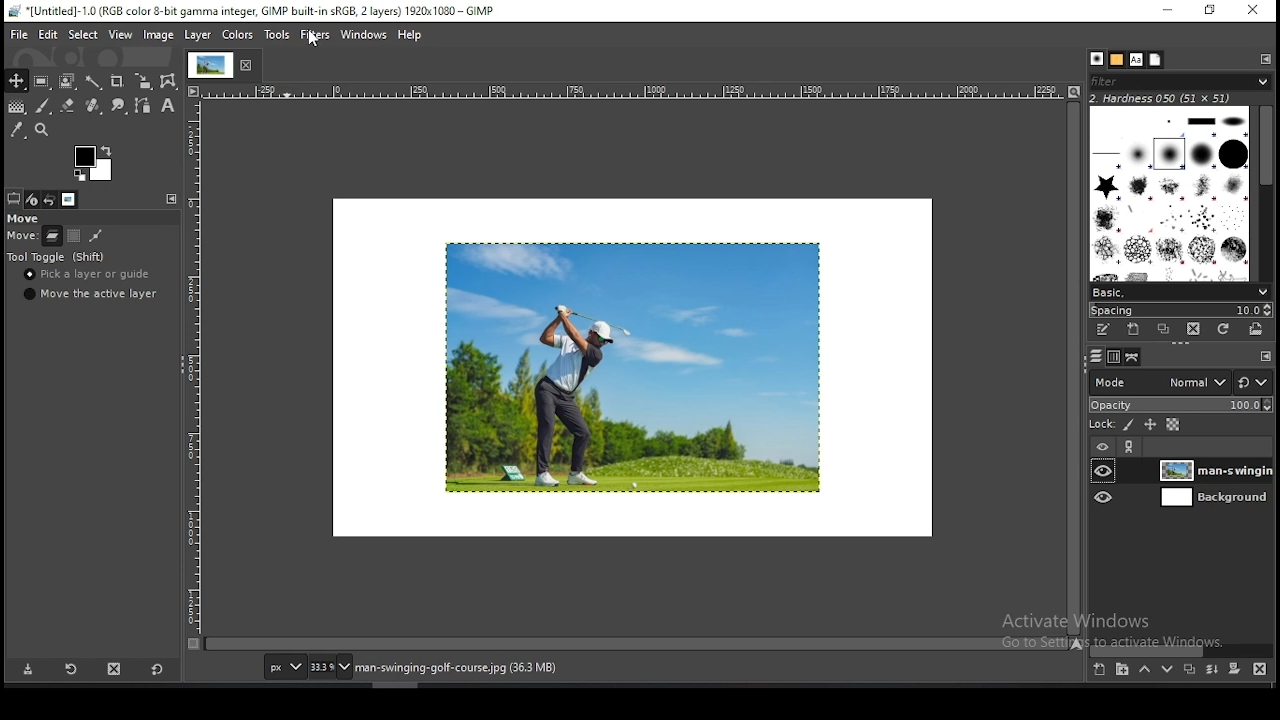 This screenshot has width=1280, height=720. What do you see at coordinates (83, 35) in the screenshot?
I see `select` at bounding box center [83, 35].